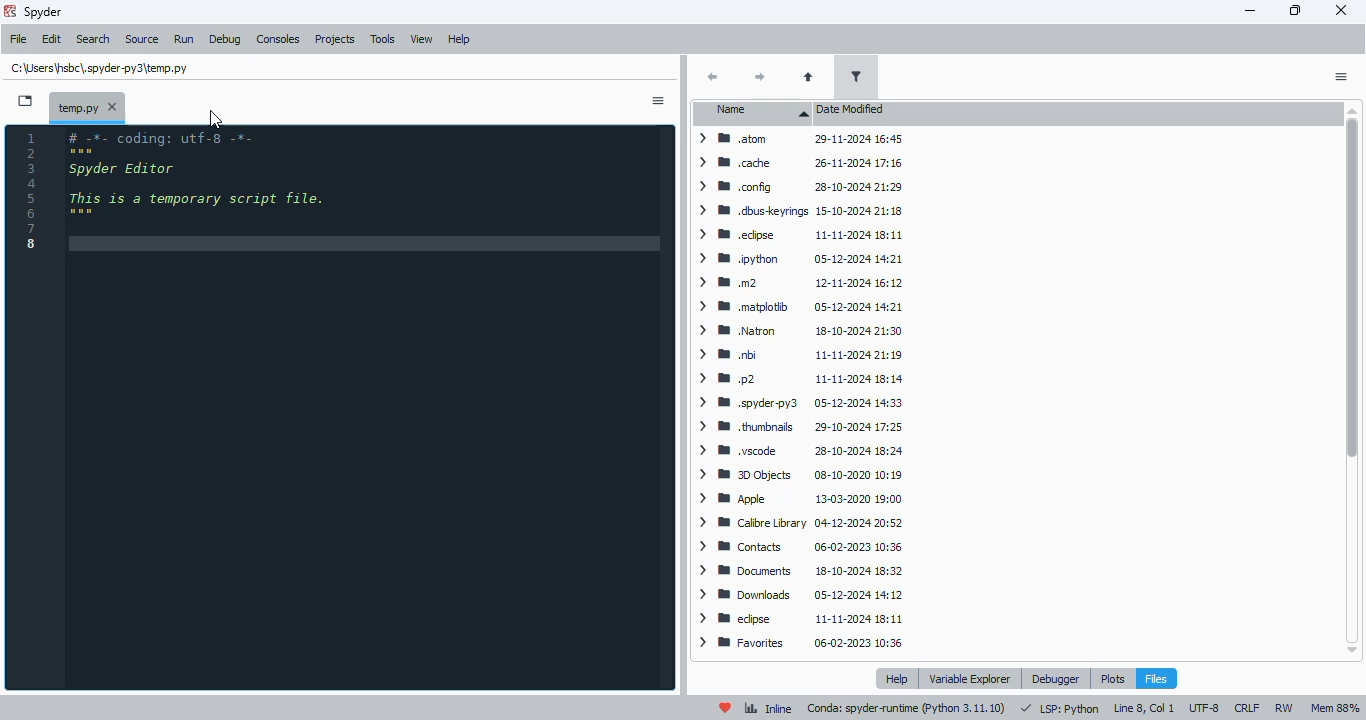  What do you see at coordinates (796, 475) in the screenshot?
I see `> WB 3DObjects 08-10-2020 10:19` at bounding box center [796, 475].